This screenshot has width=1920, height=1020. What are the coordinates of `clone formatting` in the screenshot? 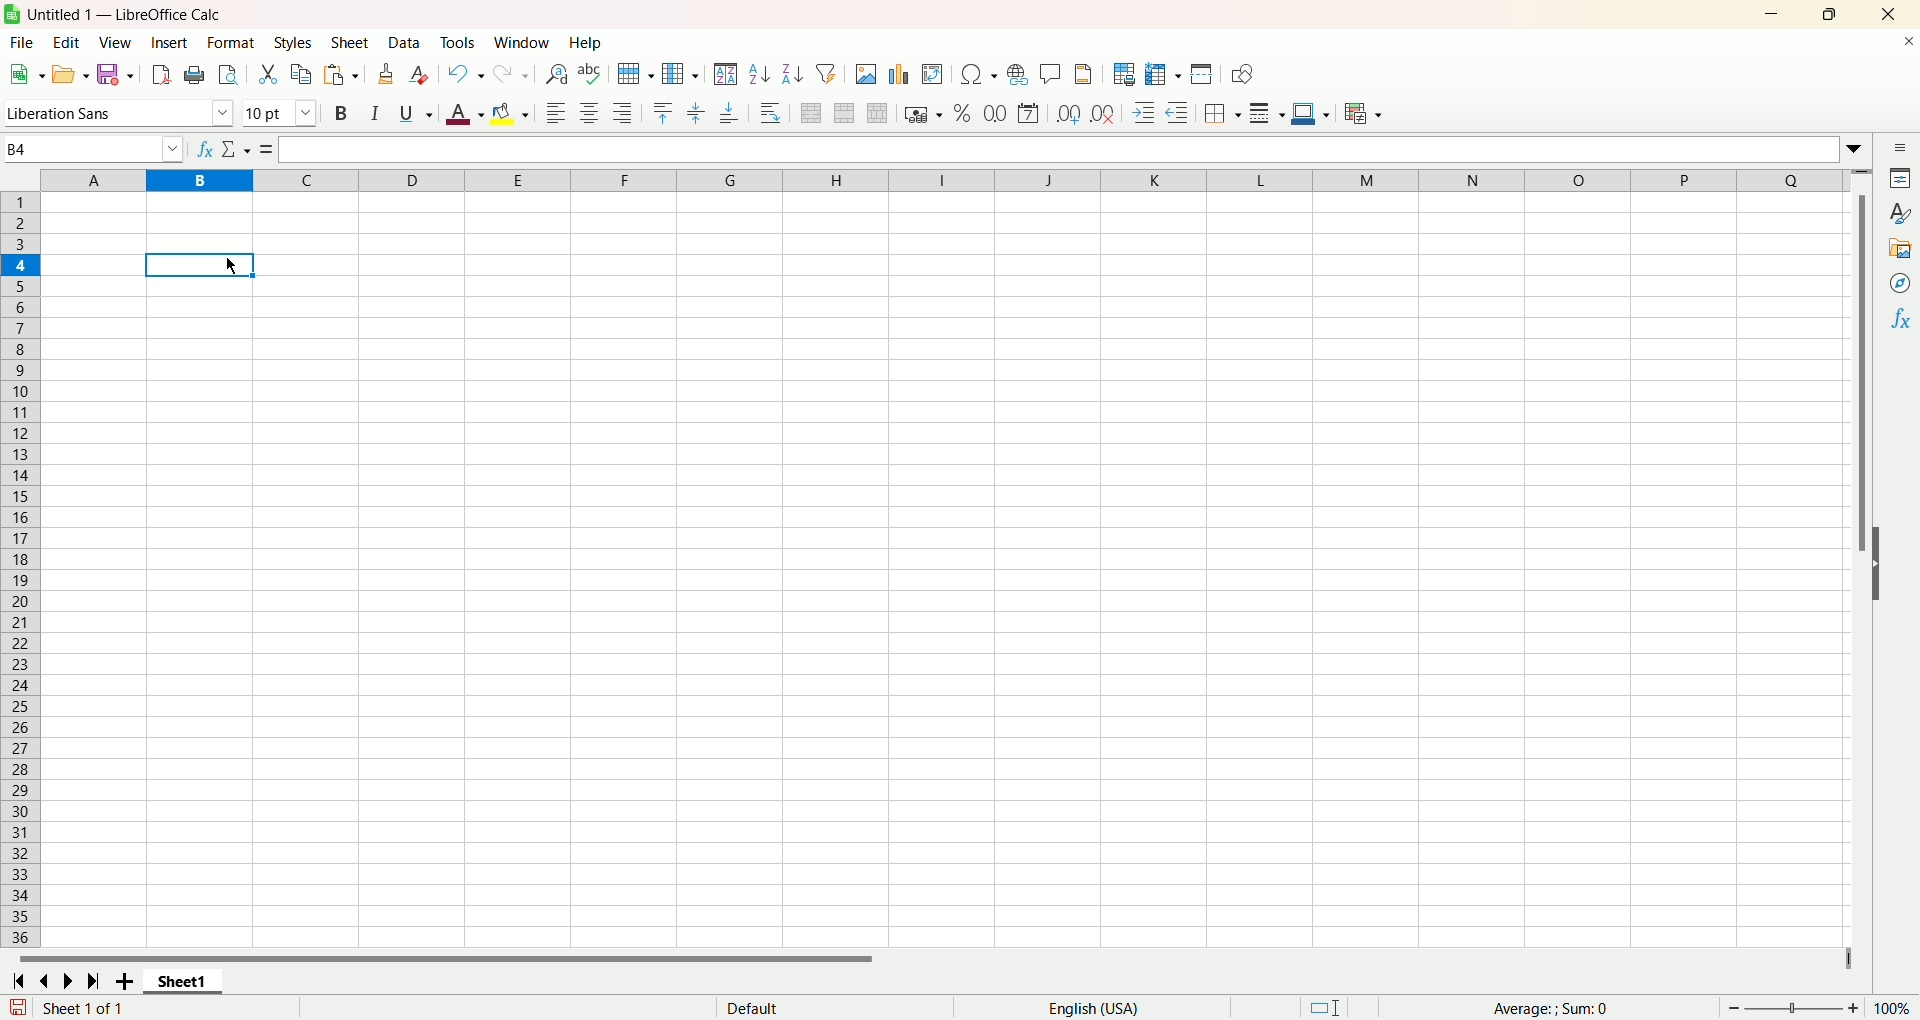 It's located at (388, 74).